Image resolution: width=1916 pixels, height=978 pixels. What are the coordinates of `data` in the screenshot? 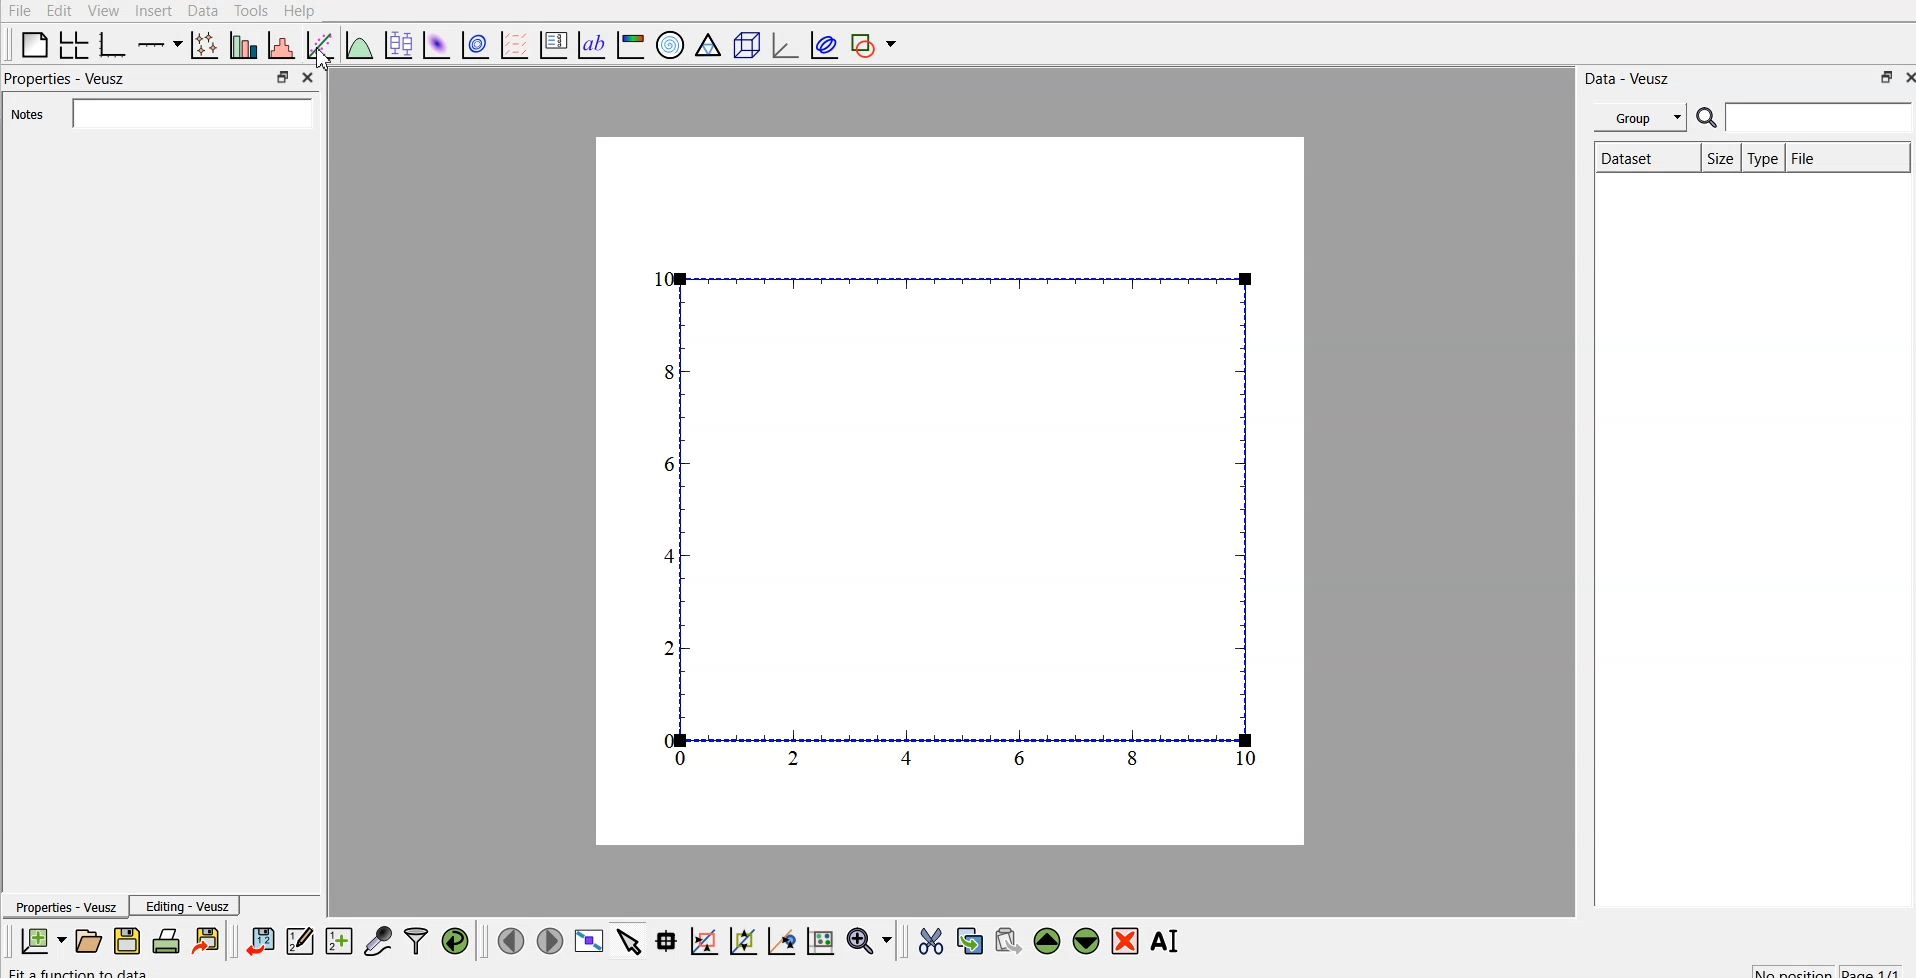 It's located at (202, 10).